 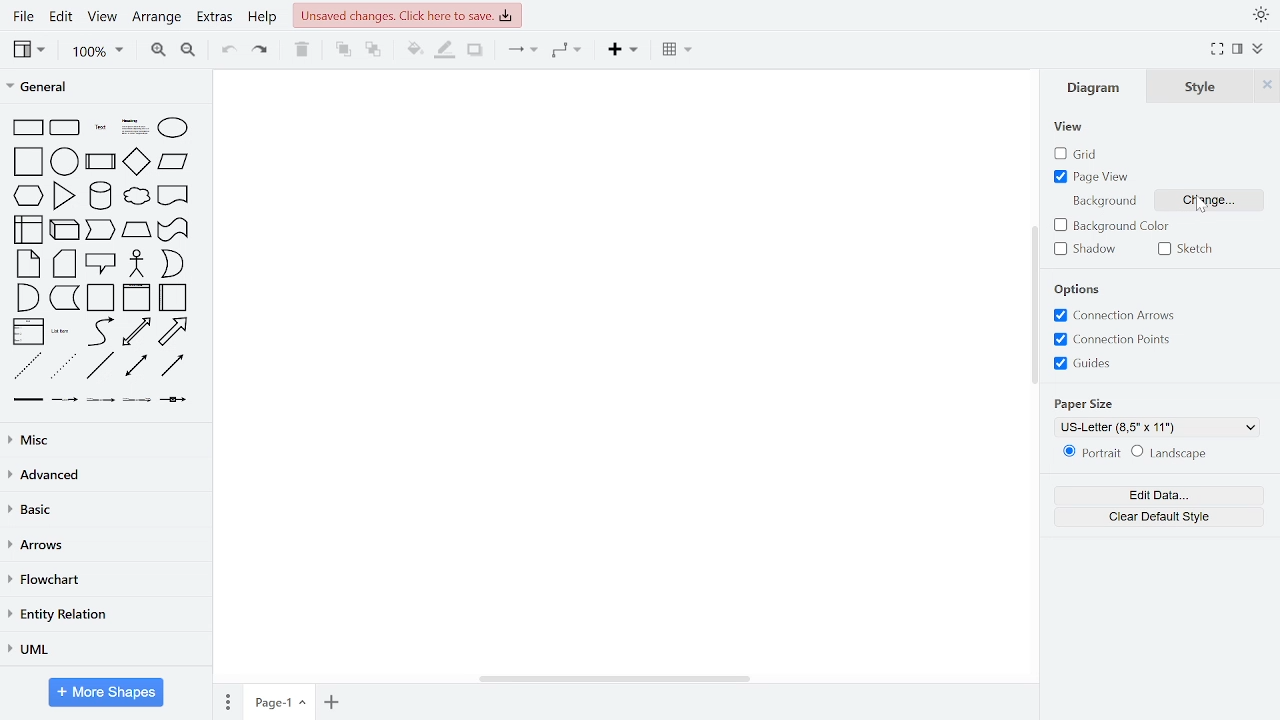 I want to click on general shapes, so click(x=64, y=194).